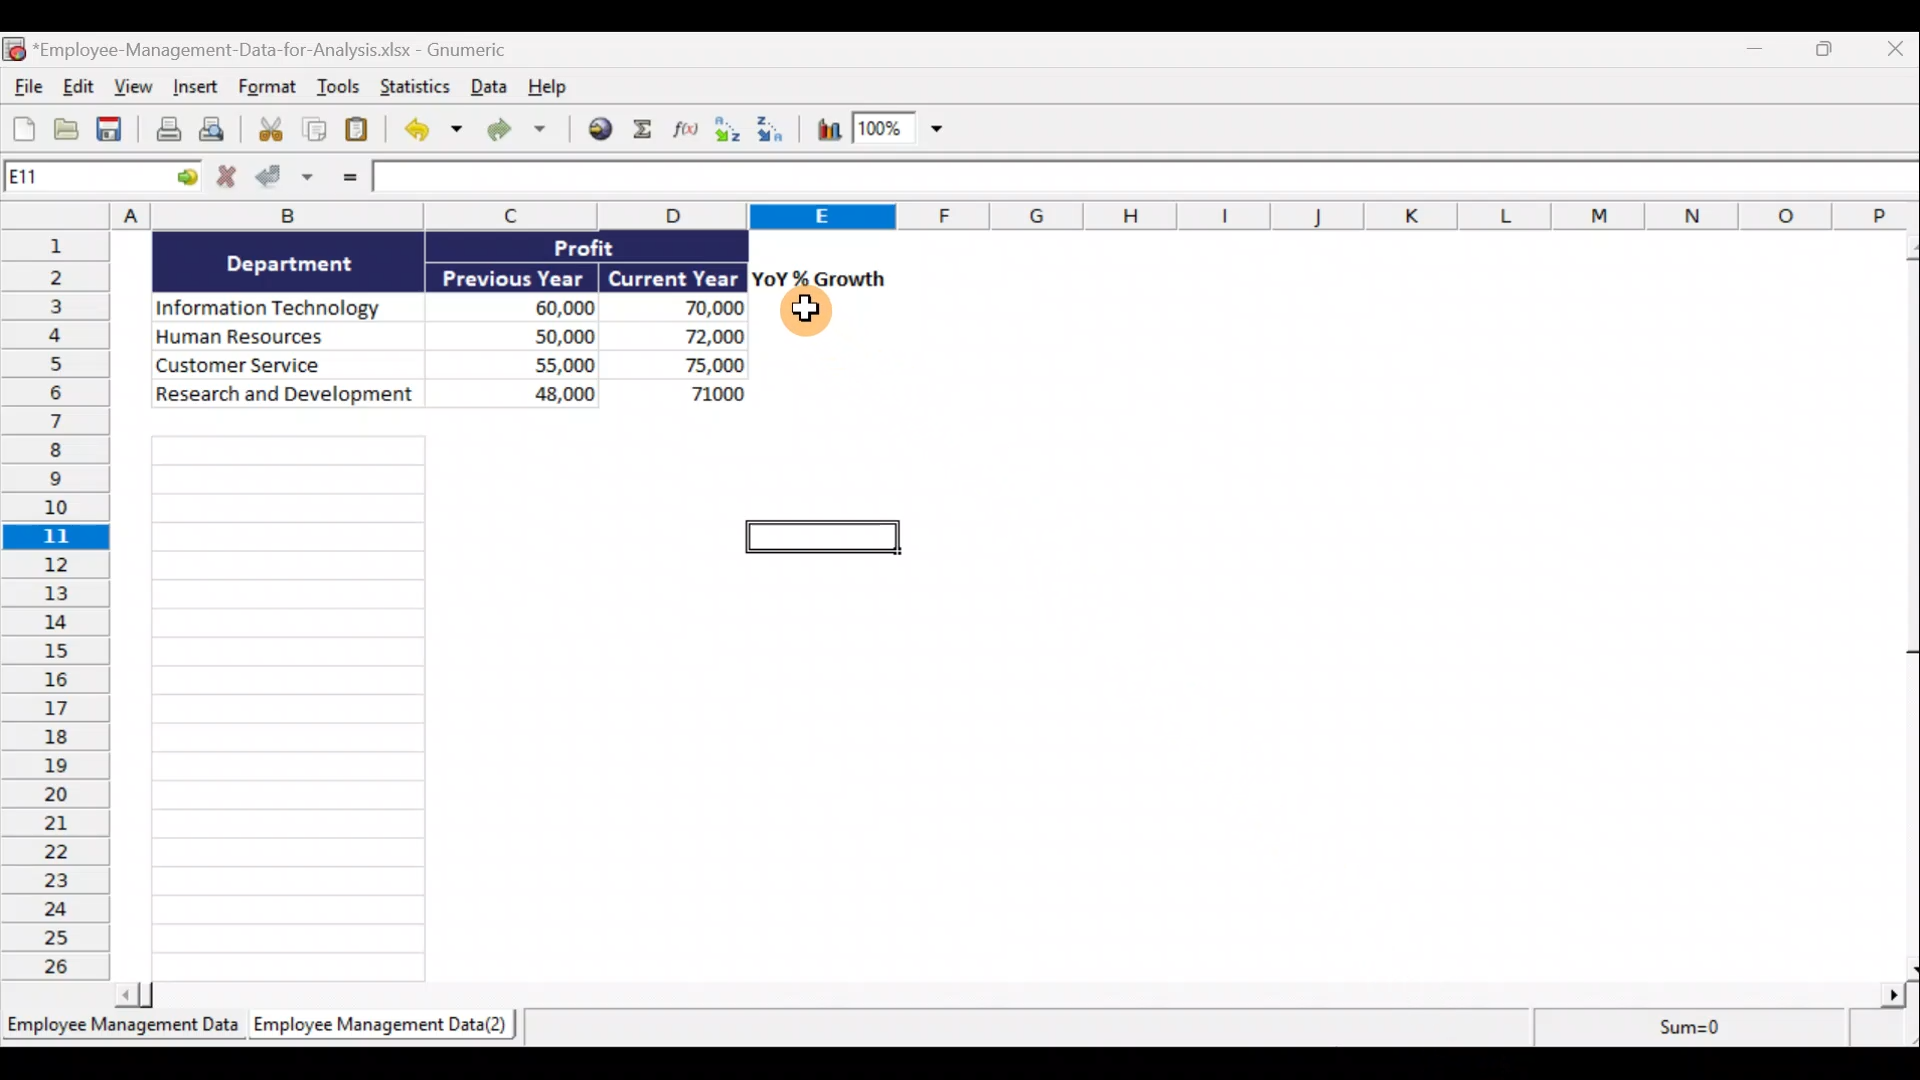 The image size is (1920, 1080). Describe the element at coordinates (25, 84) in the screenshot. I see `File` at that location.